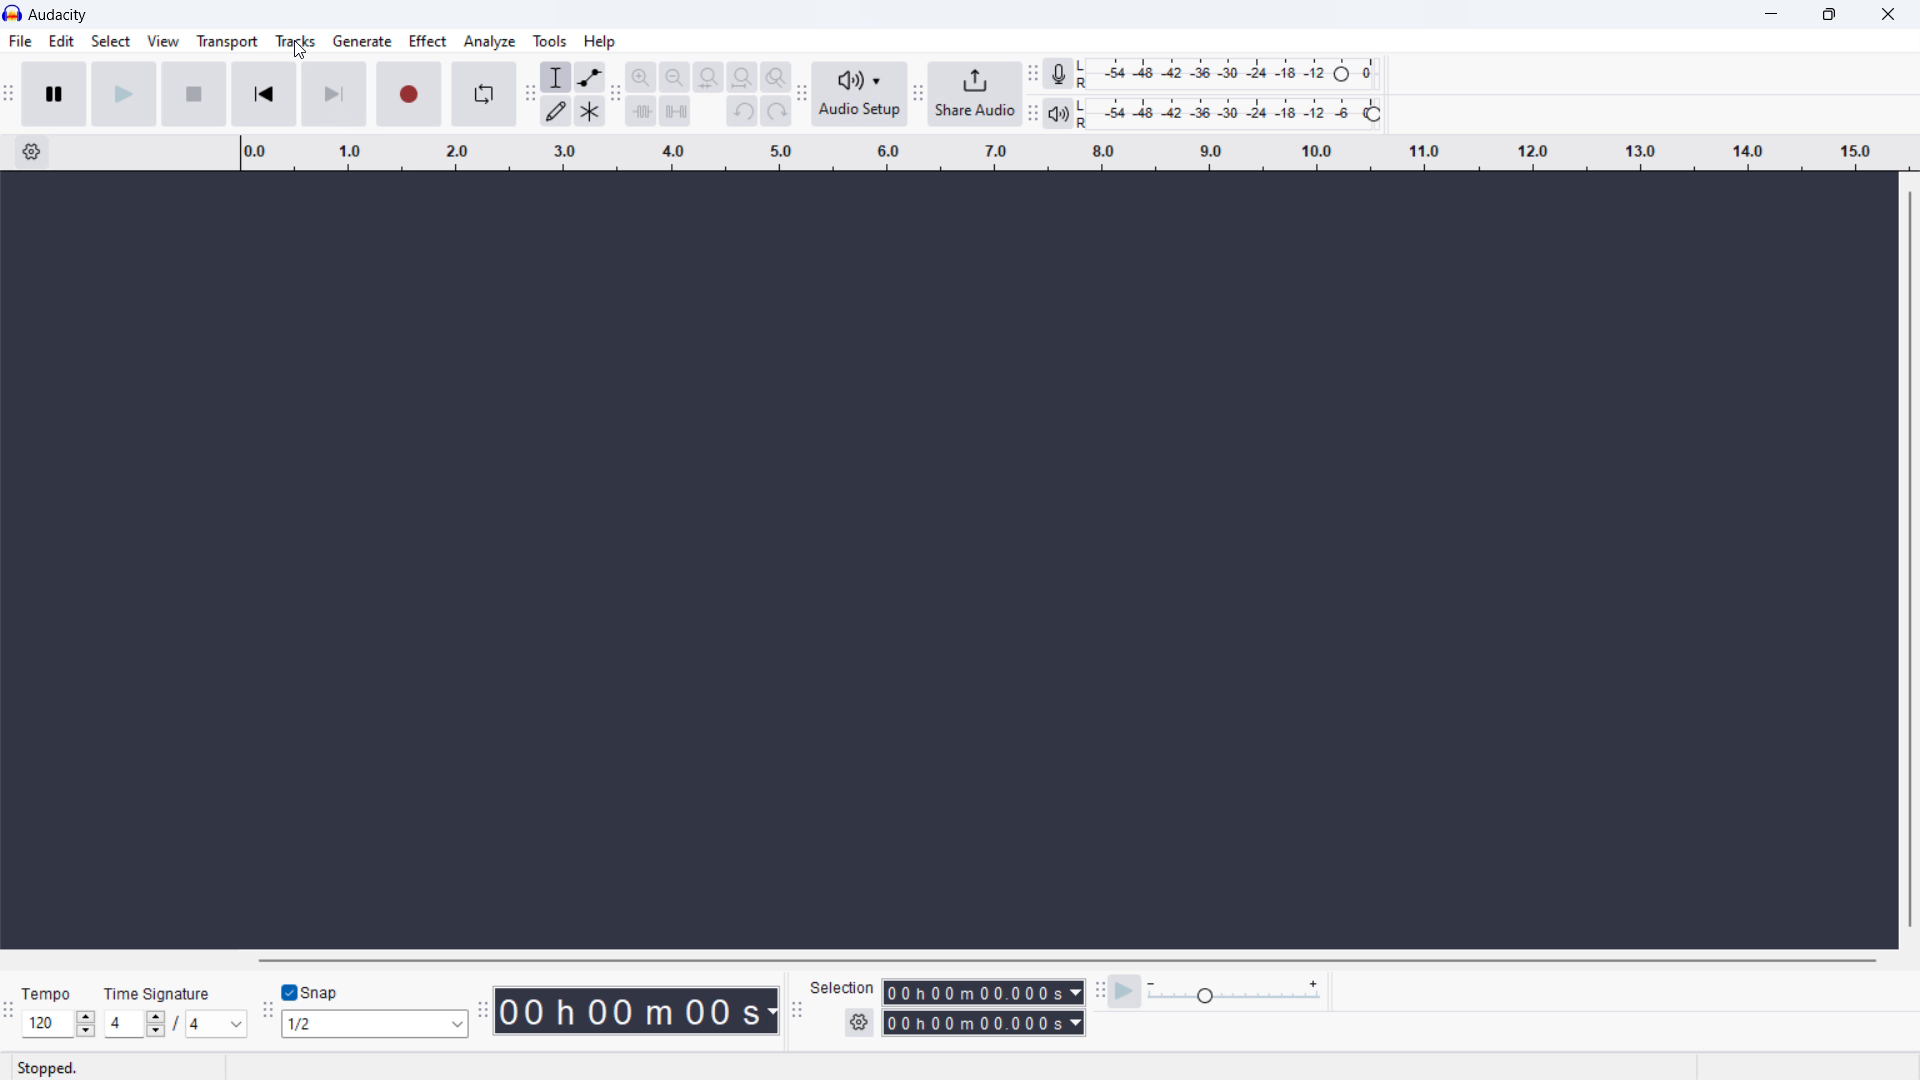 The image size is (1920, 1080). I want to click on trim audio outside selection, so click(642, 111).